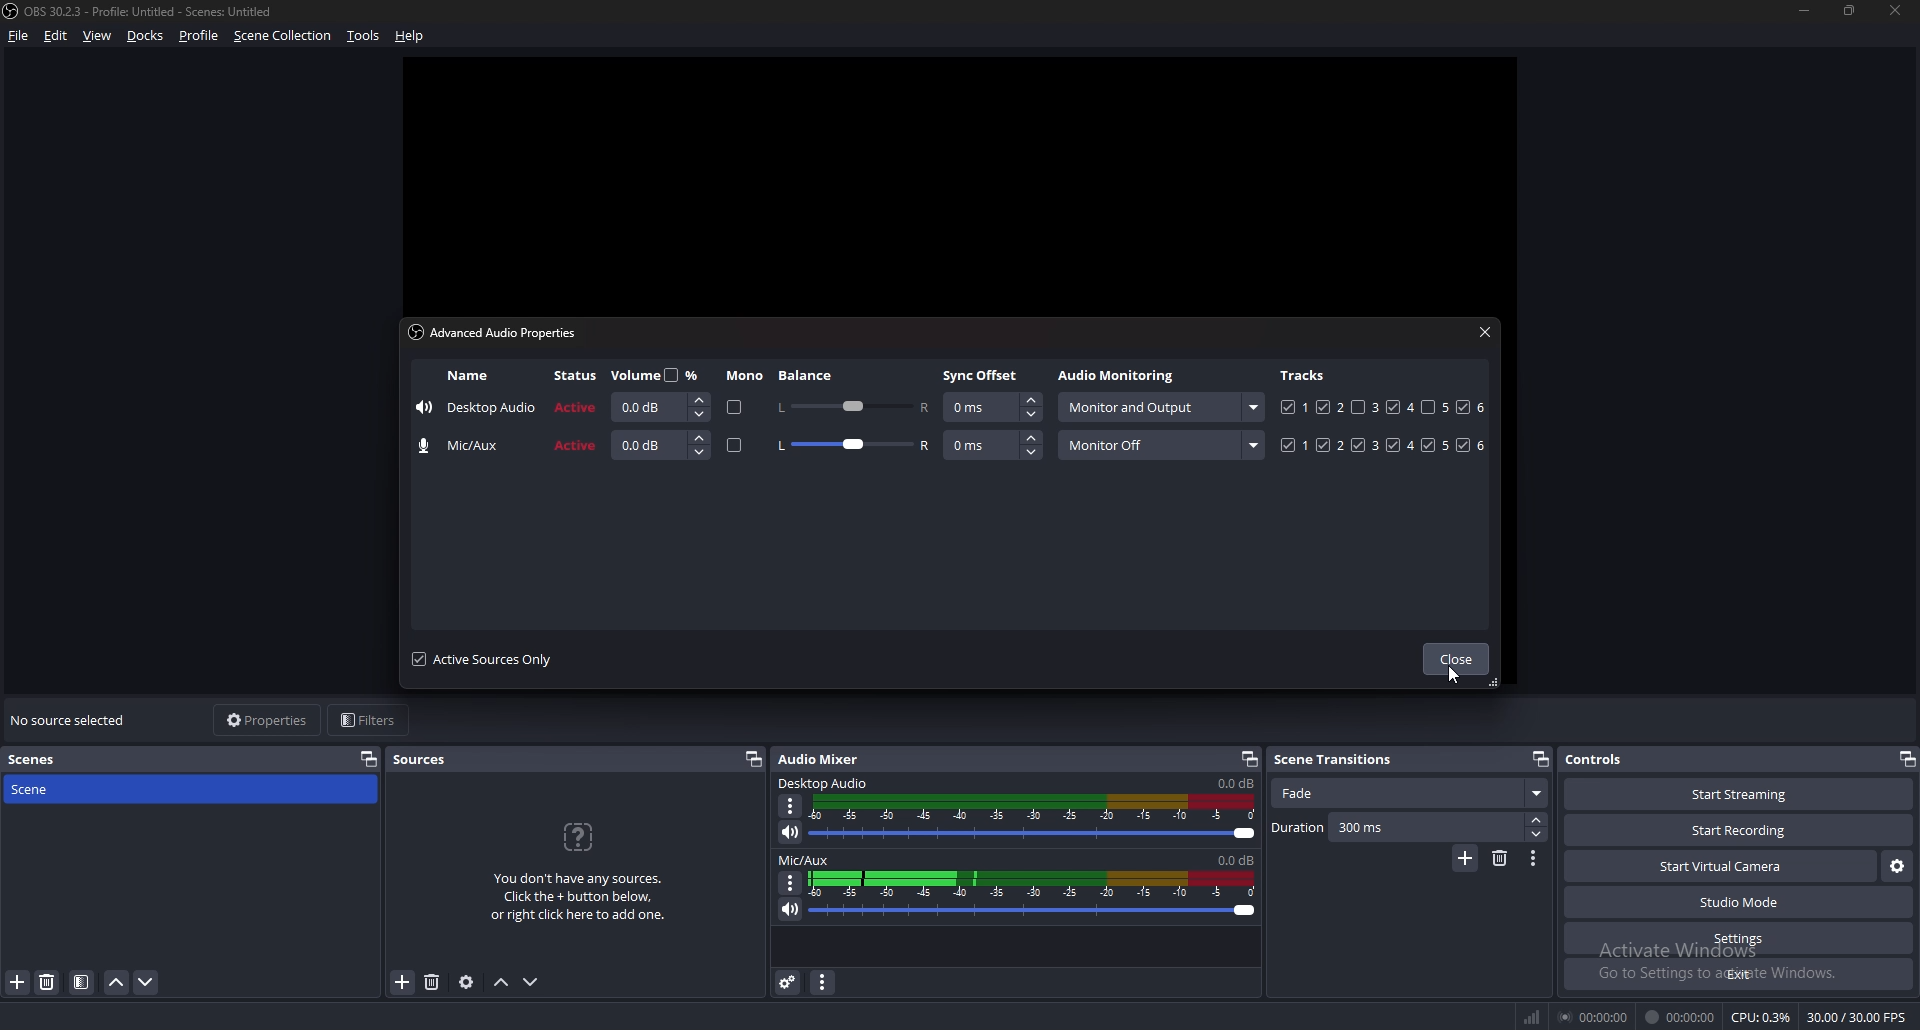  I want to click on exit, so click(1738, 975).